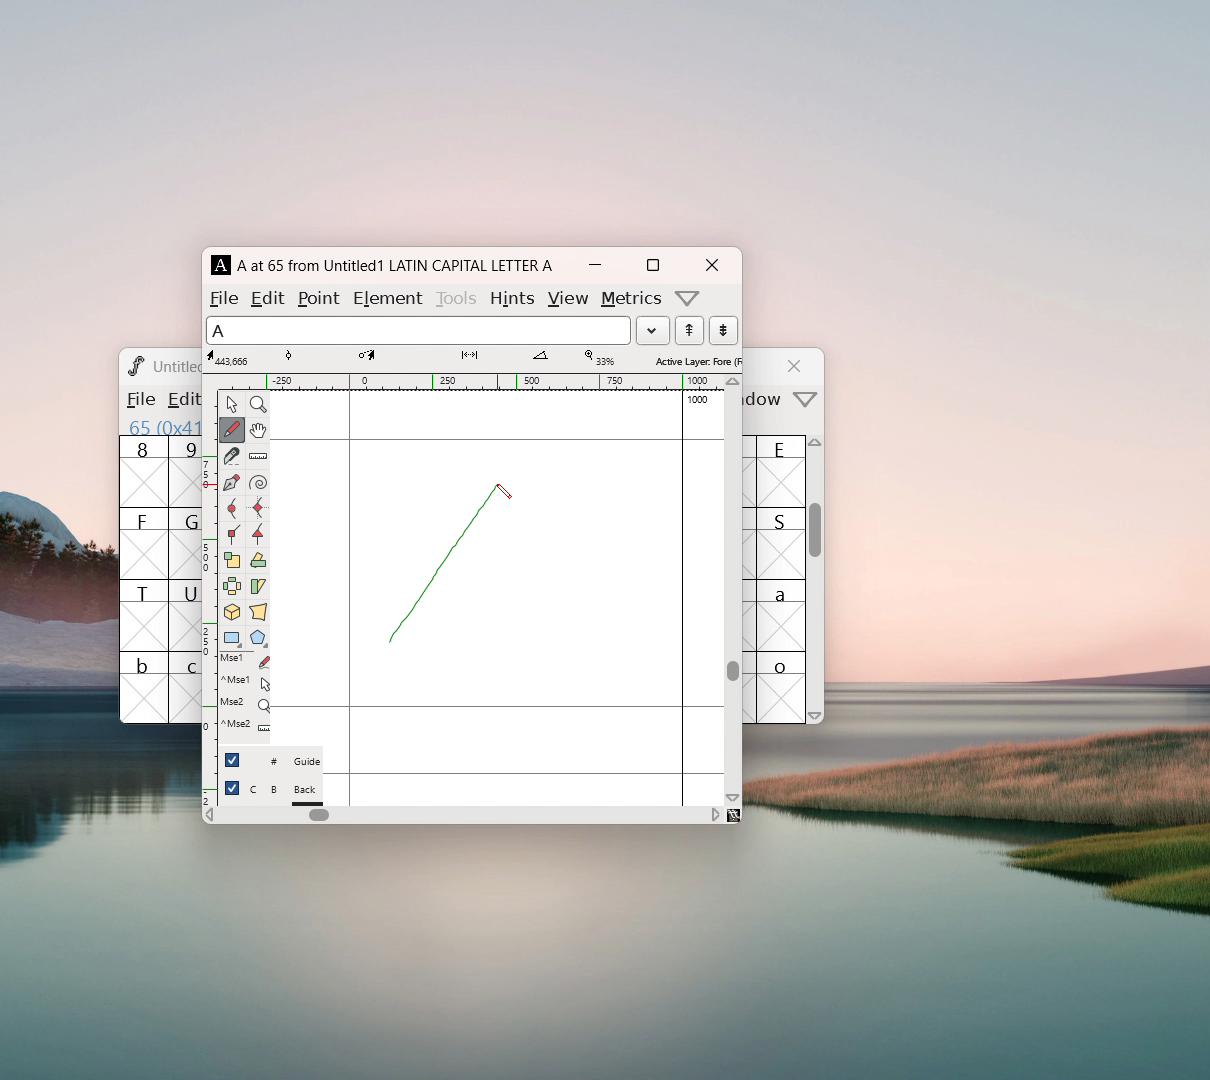 Image resolution: width=1210 pixels, height=1080 pixels. I want to click on scrollbar, so click(733, 670).